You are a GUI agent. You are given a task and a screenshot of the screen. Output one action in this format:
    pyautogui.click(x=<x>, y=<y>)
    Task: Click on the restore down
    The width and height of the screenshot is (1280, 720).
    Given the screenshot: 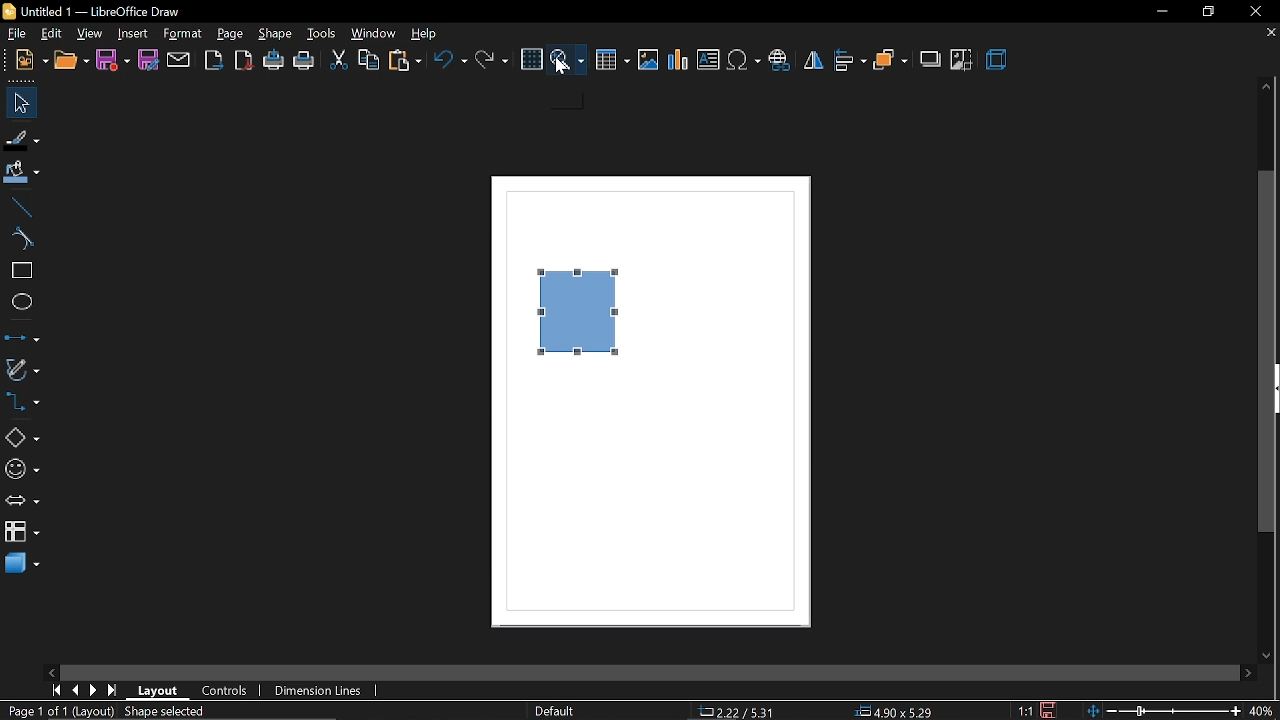 What is the action you would take?
    pyautogui.click(x=1208, y=12)
    